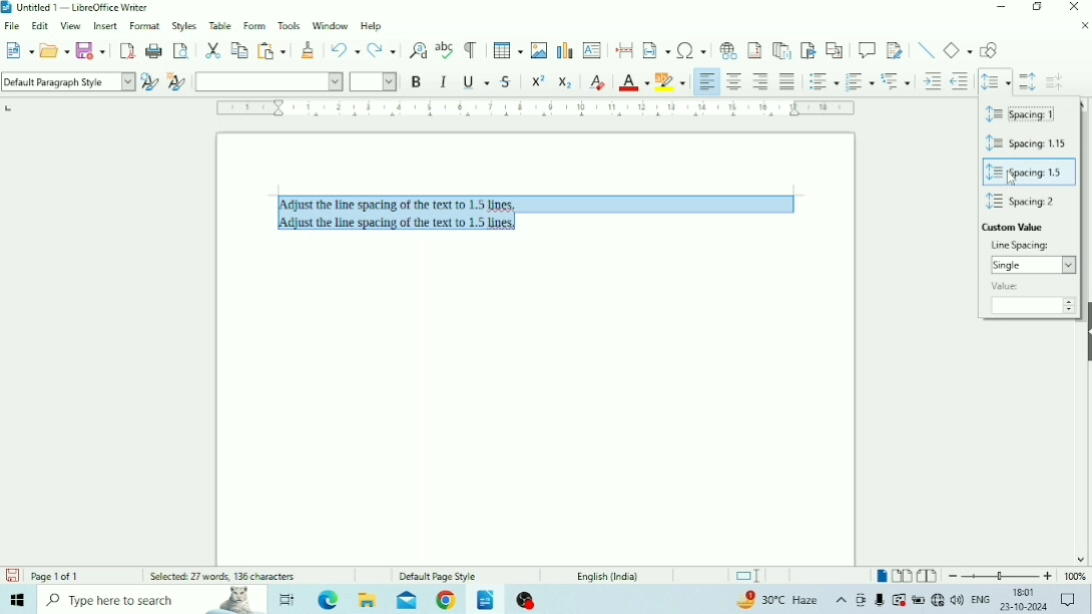 The image size is (1092, 614). Describe the element at coordinates (328, 600) in the screenshot. I see `Microsoft Edge` at that location.